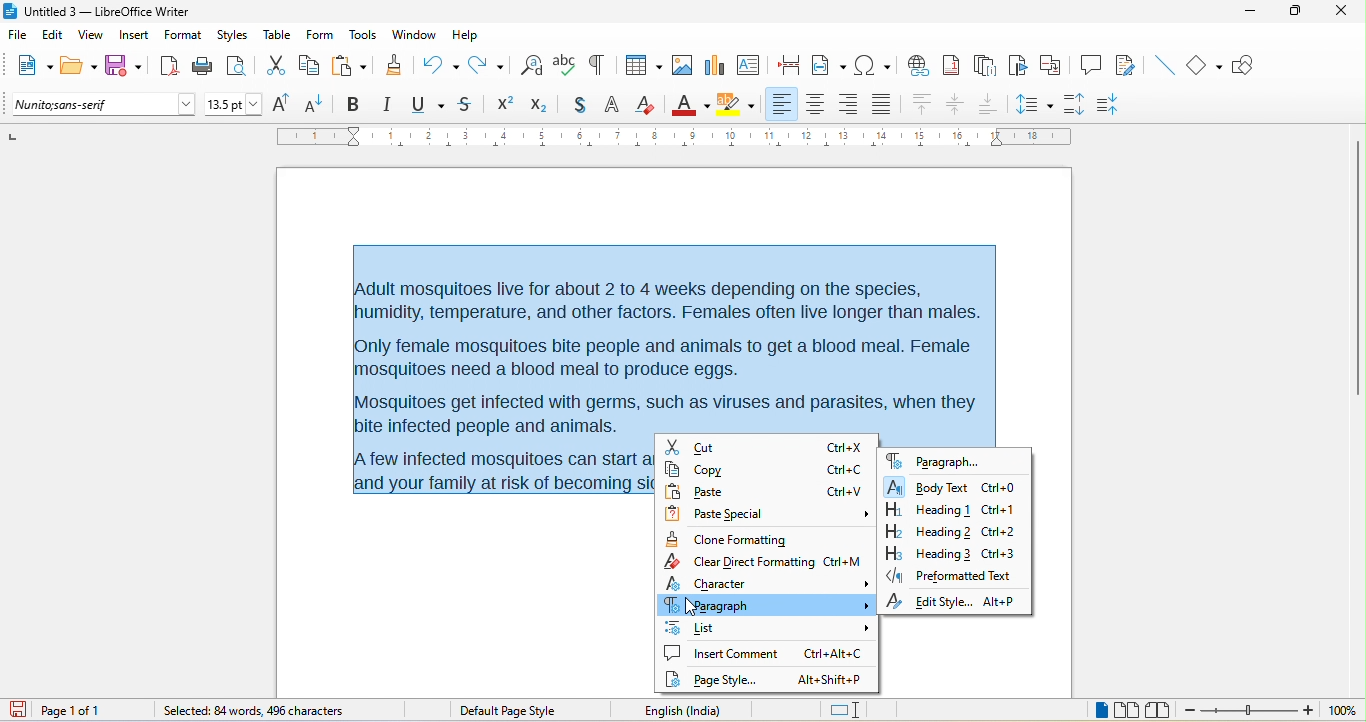  I want to click on default page style, so click(511, 711).